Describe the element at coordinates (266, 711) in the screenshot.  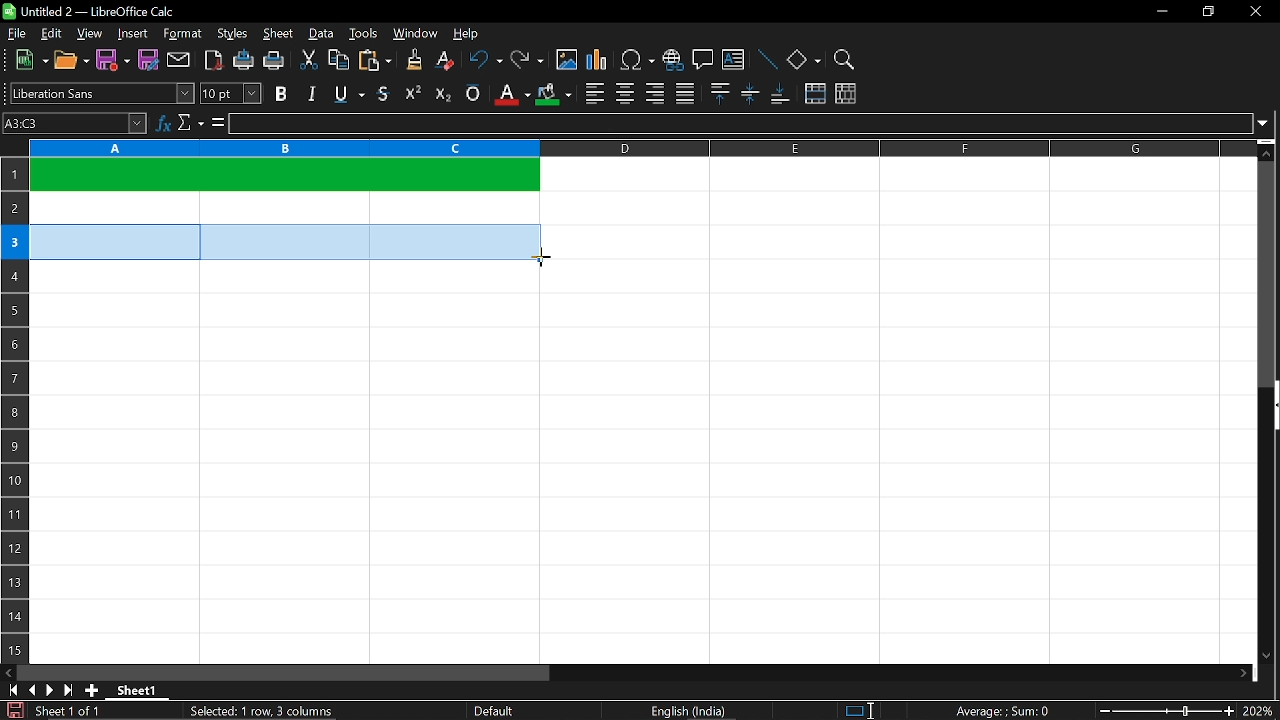
I see `Selected: 1 row, 3 columns` at that location.